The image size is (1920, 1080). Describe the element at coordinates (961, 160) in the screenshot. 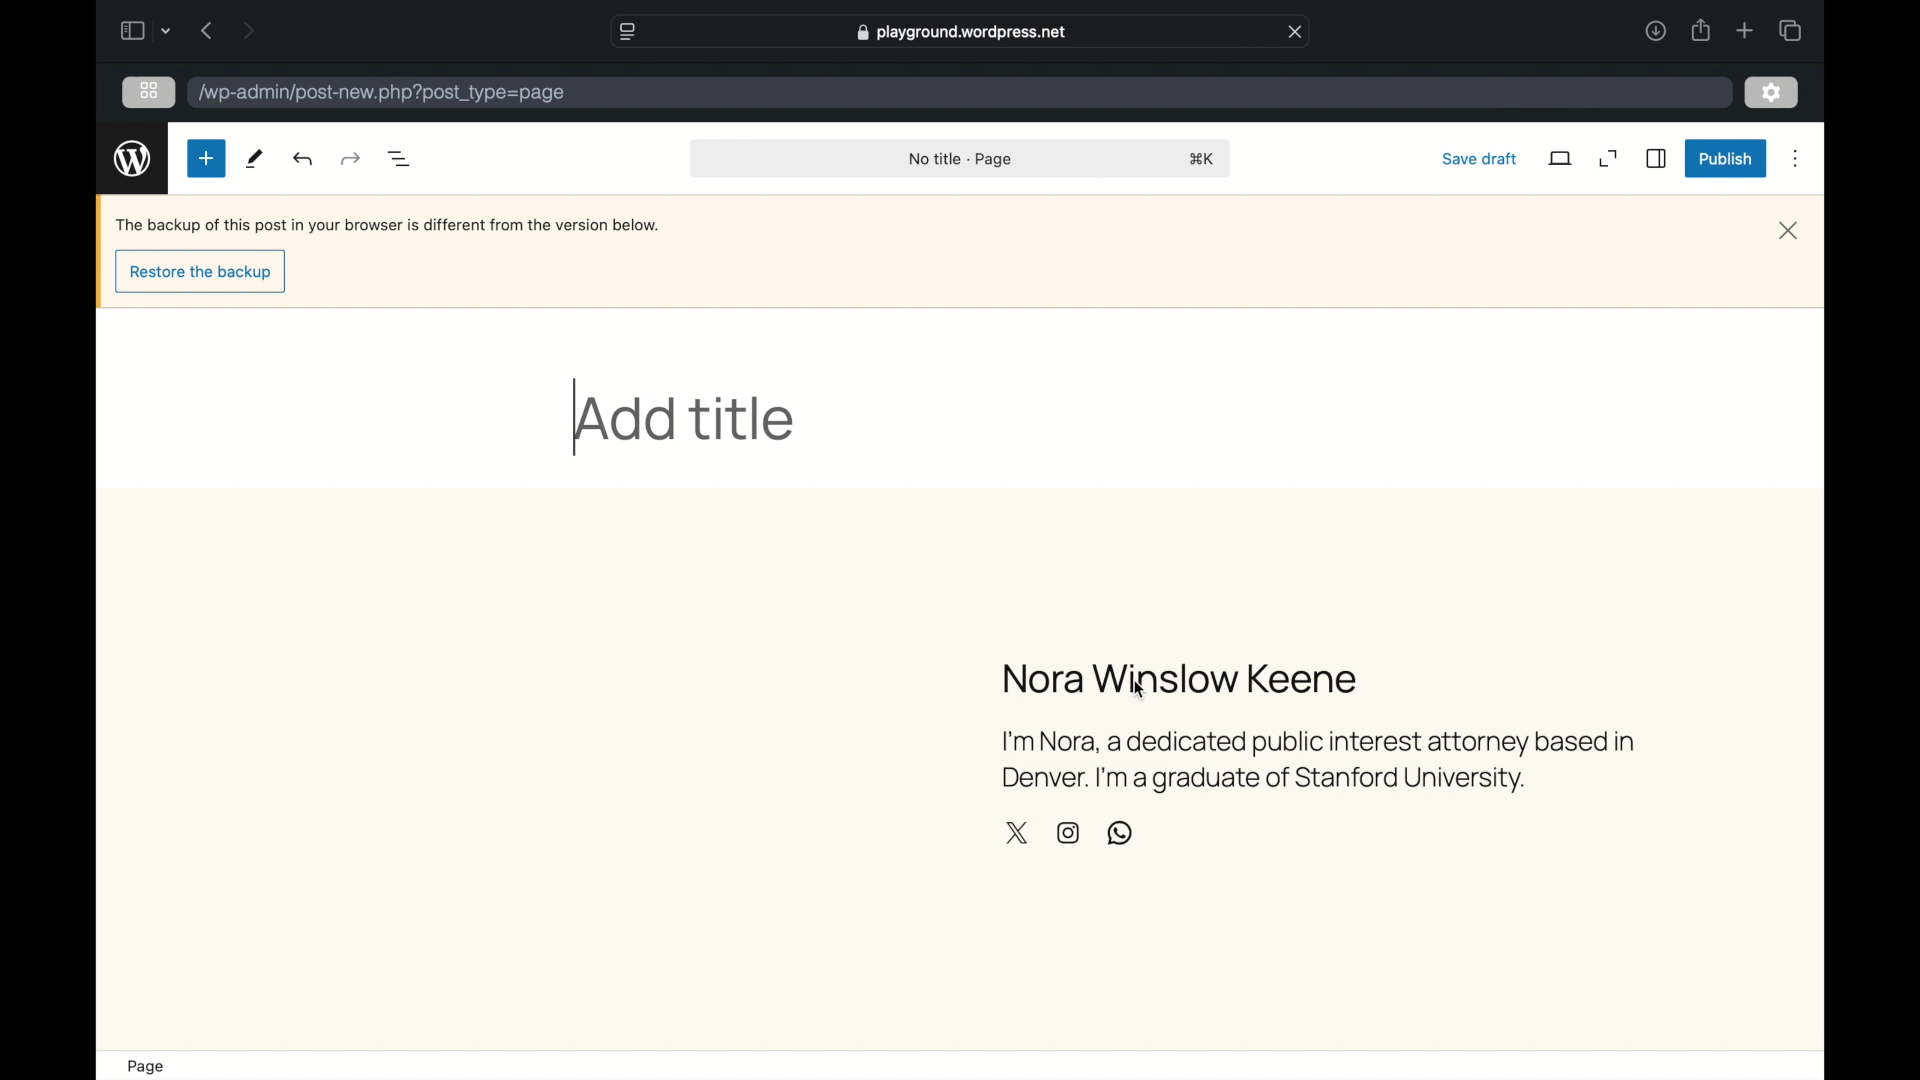

I see `no title - page` at that location.